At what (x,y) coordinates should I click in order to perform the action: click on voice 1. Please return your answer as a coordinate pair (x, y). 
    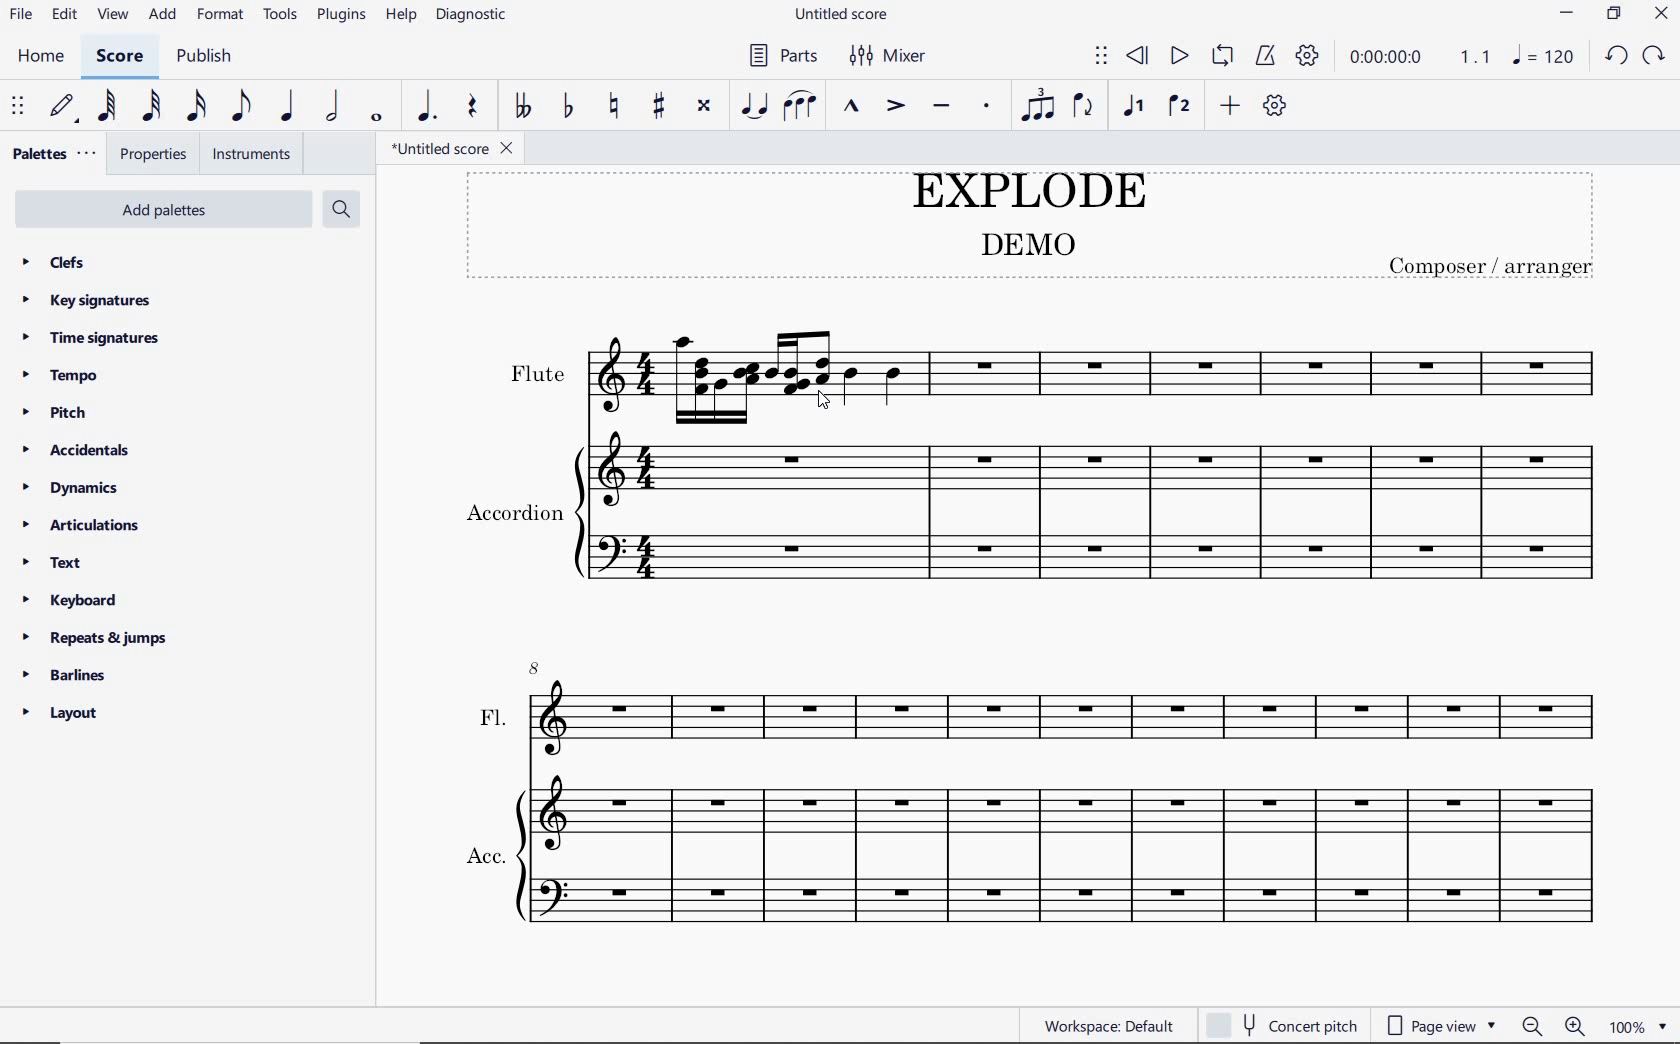
    Looking at the image, I should click on (1134, 107).